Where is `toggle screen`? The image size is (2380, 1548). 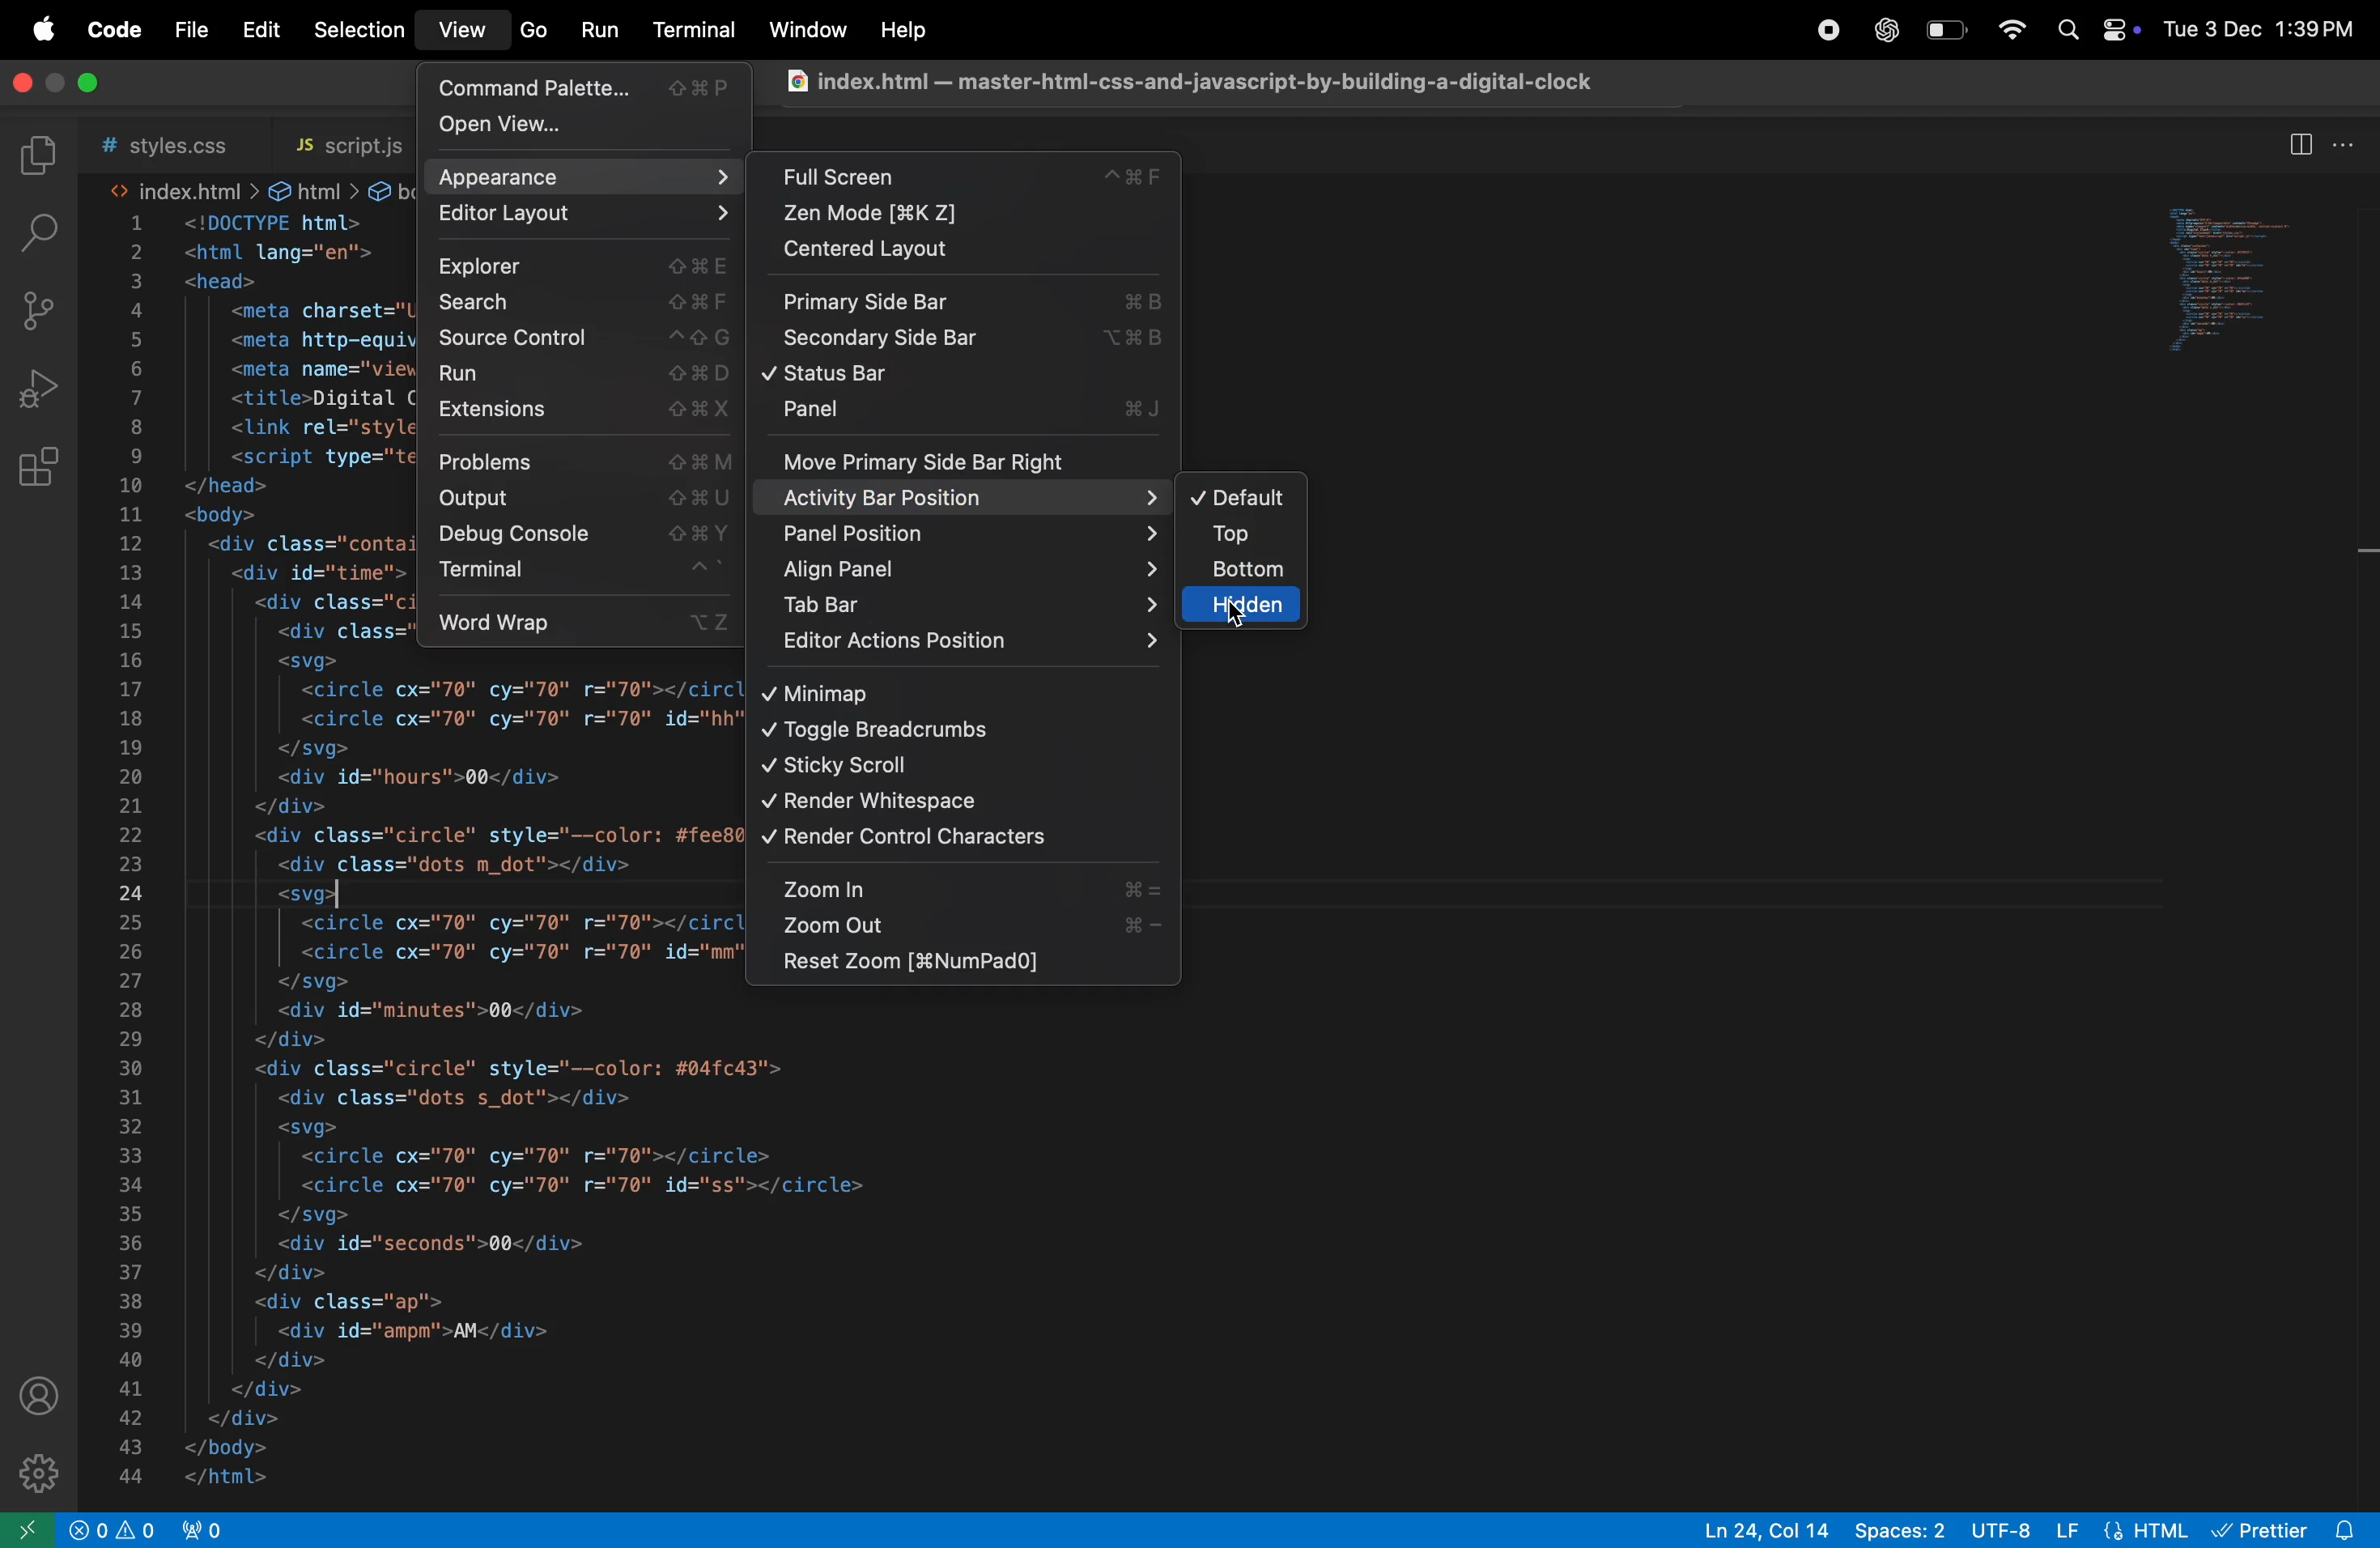 toggle screen is located at coordinates (60, 79).